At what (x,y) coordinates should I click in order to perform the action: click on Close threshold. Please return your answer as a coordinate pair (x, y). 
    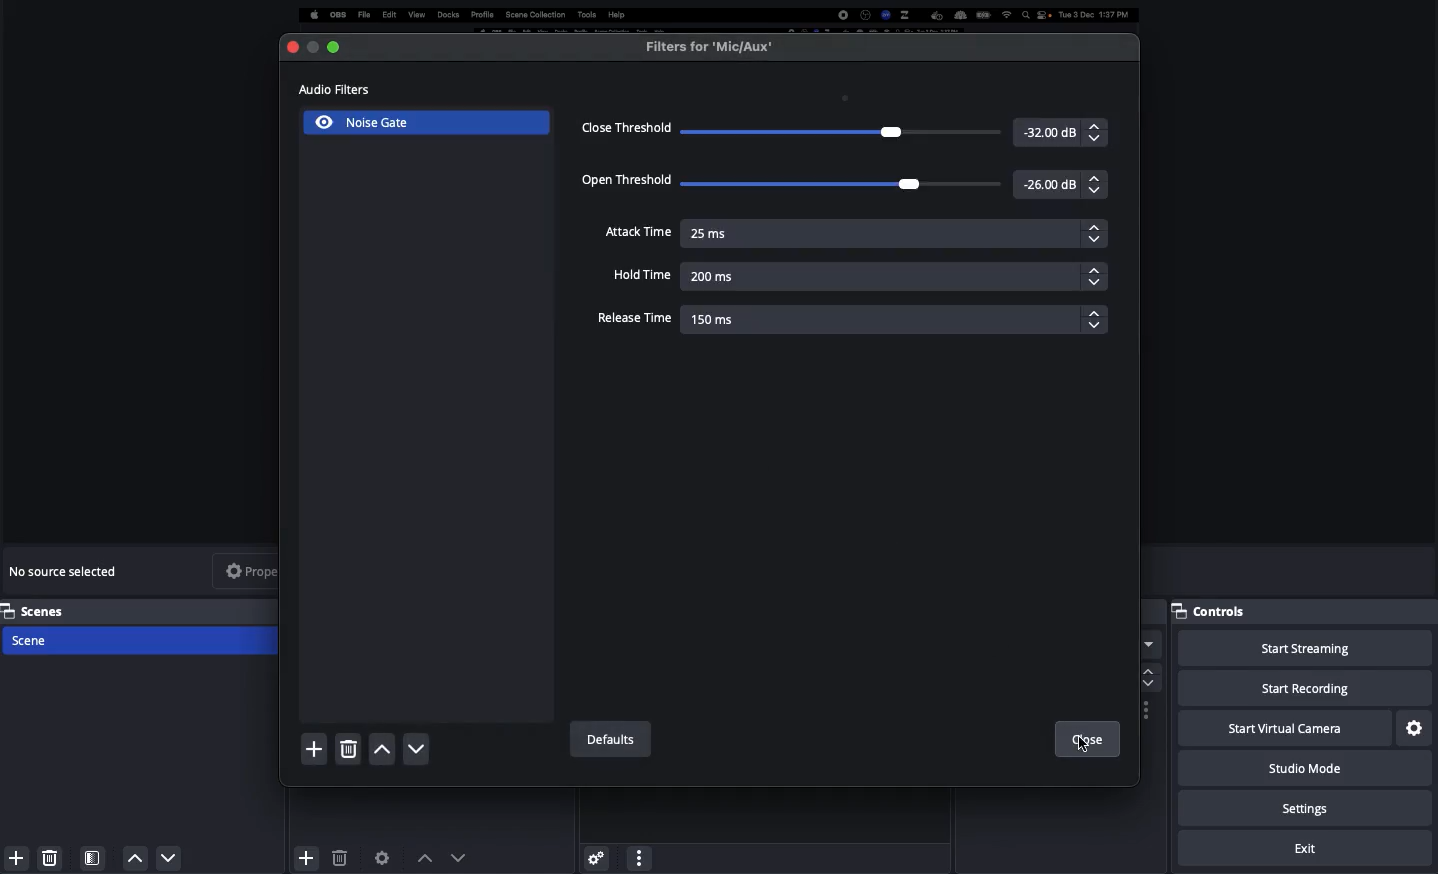
    Looking at the image, I should click on (843, 131).